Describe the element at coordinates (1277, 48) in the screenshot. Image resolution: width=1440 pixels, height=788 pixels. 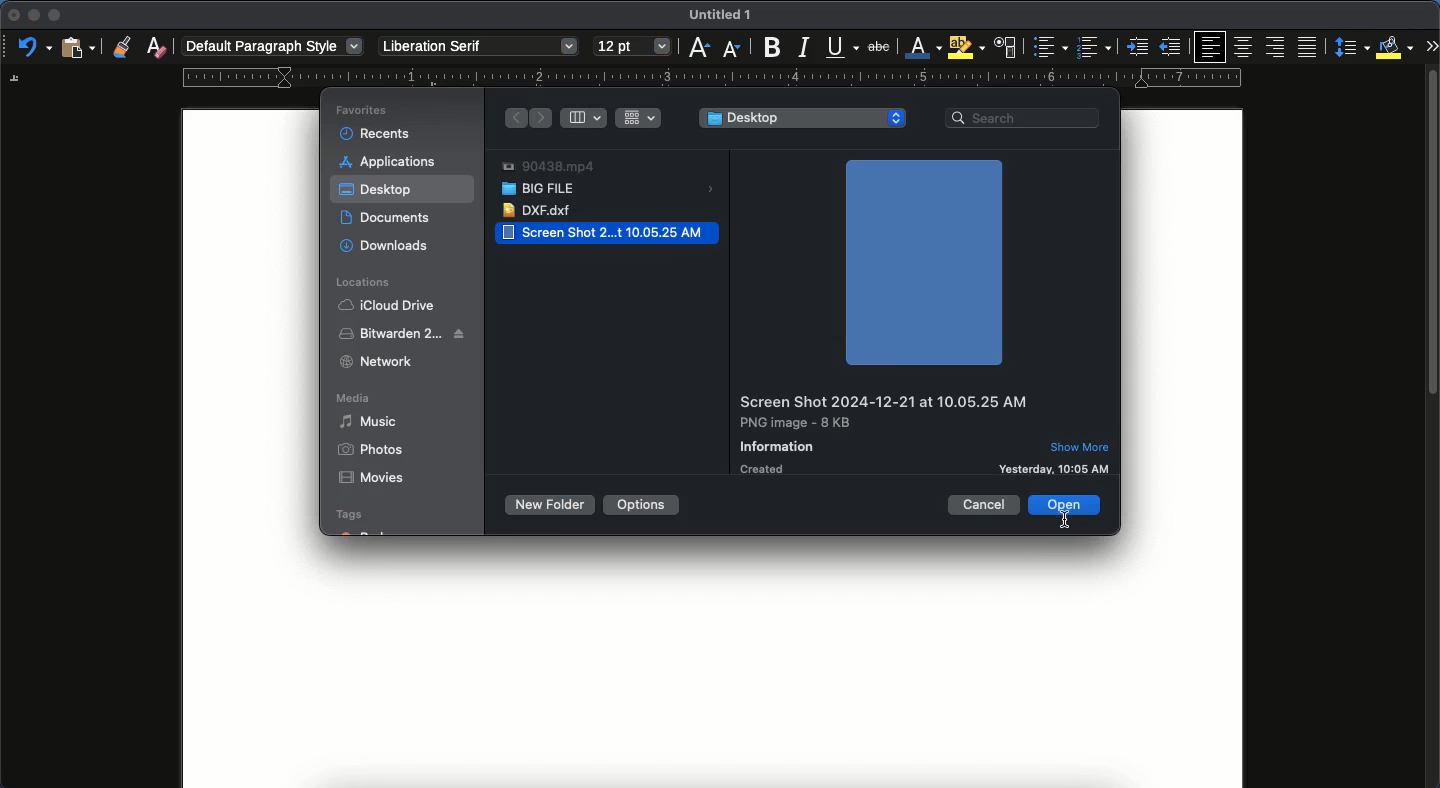
I see `right align` at that location.